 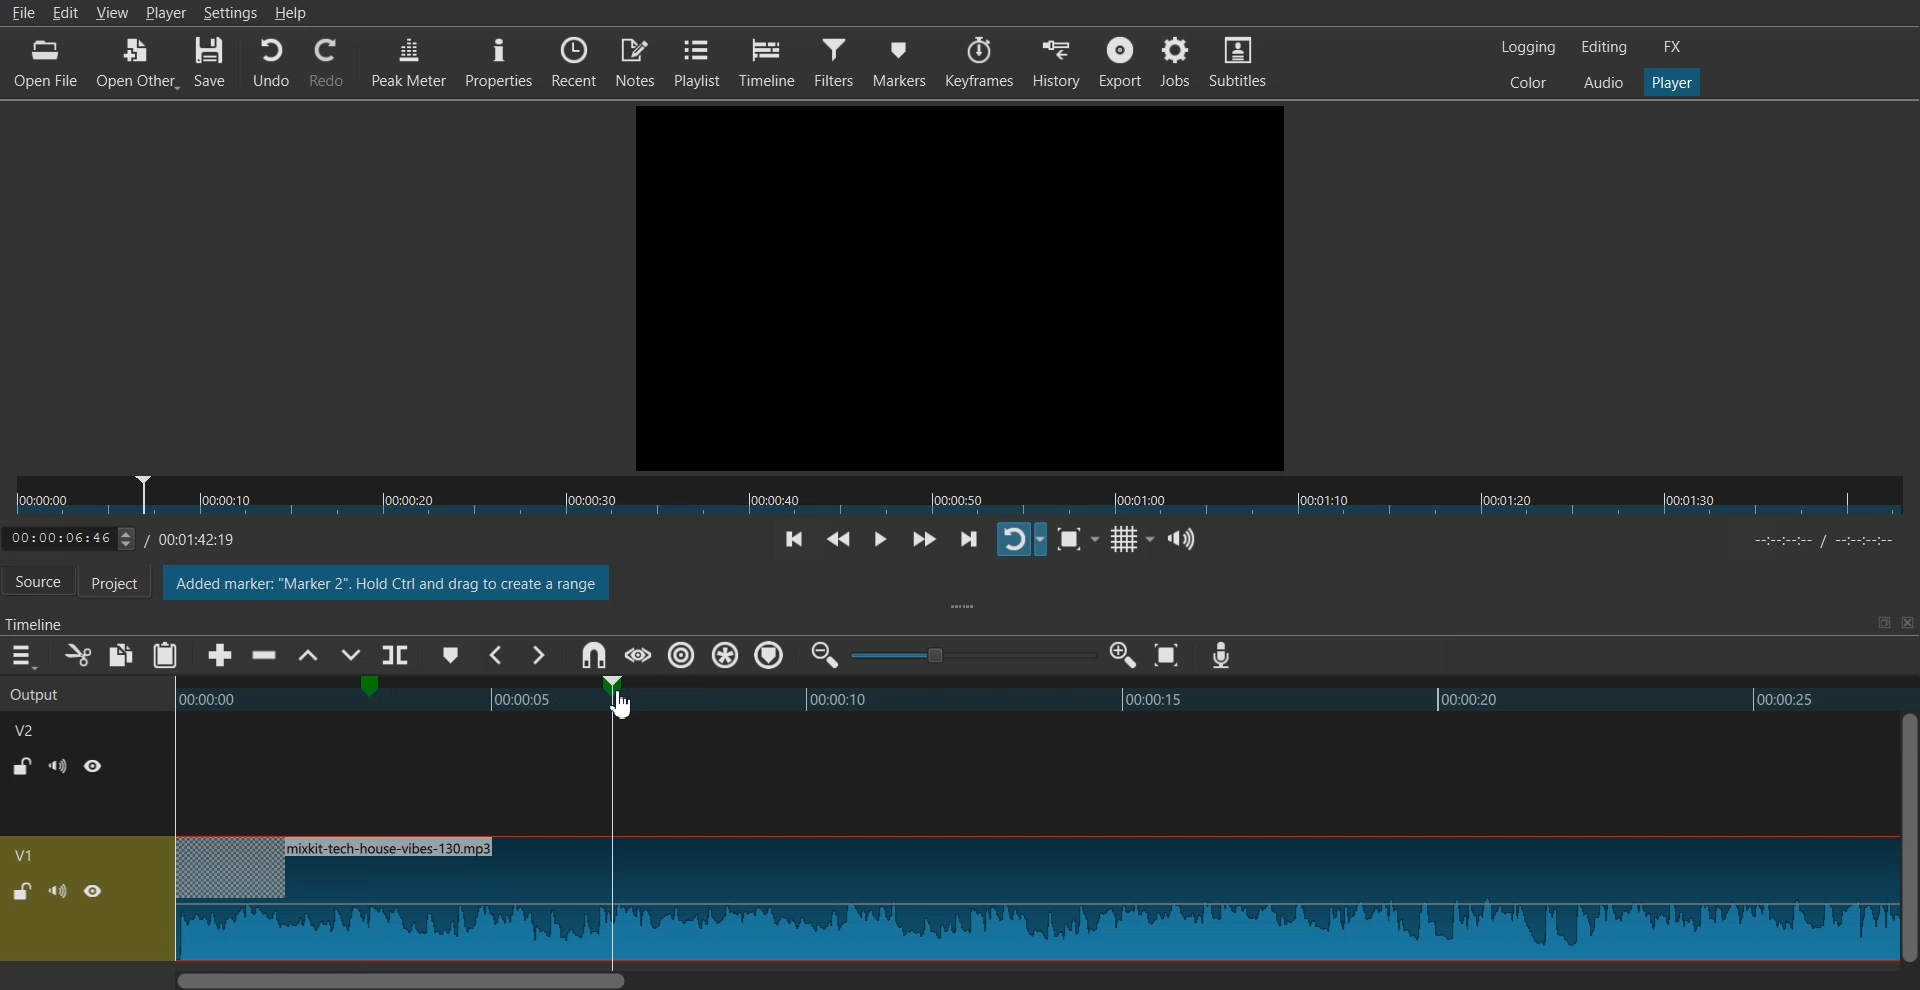 What do you see at coordinates (94, 765) in the screenshot?
I see `Hide` at bounding box center [94, 765].